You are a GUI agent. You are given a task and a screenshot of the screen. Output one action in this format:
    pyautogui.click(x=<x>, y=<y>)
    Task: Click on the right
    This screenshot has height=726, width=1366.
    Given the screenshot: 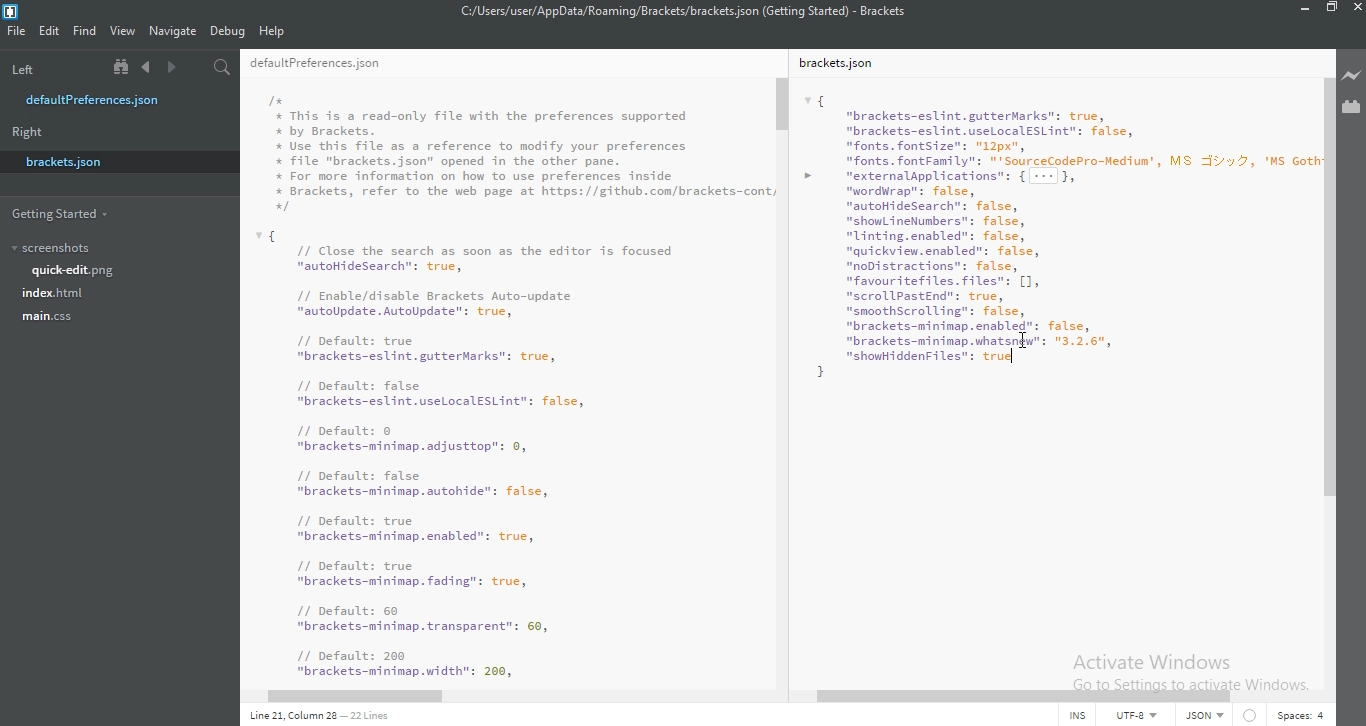 What is the action you would take?
    pyautogui.click(x=25, y=134)
    